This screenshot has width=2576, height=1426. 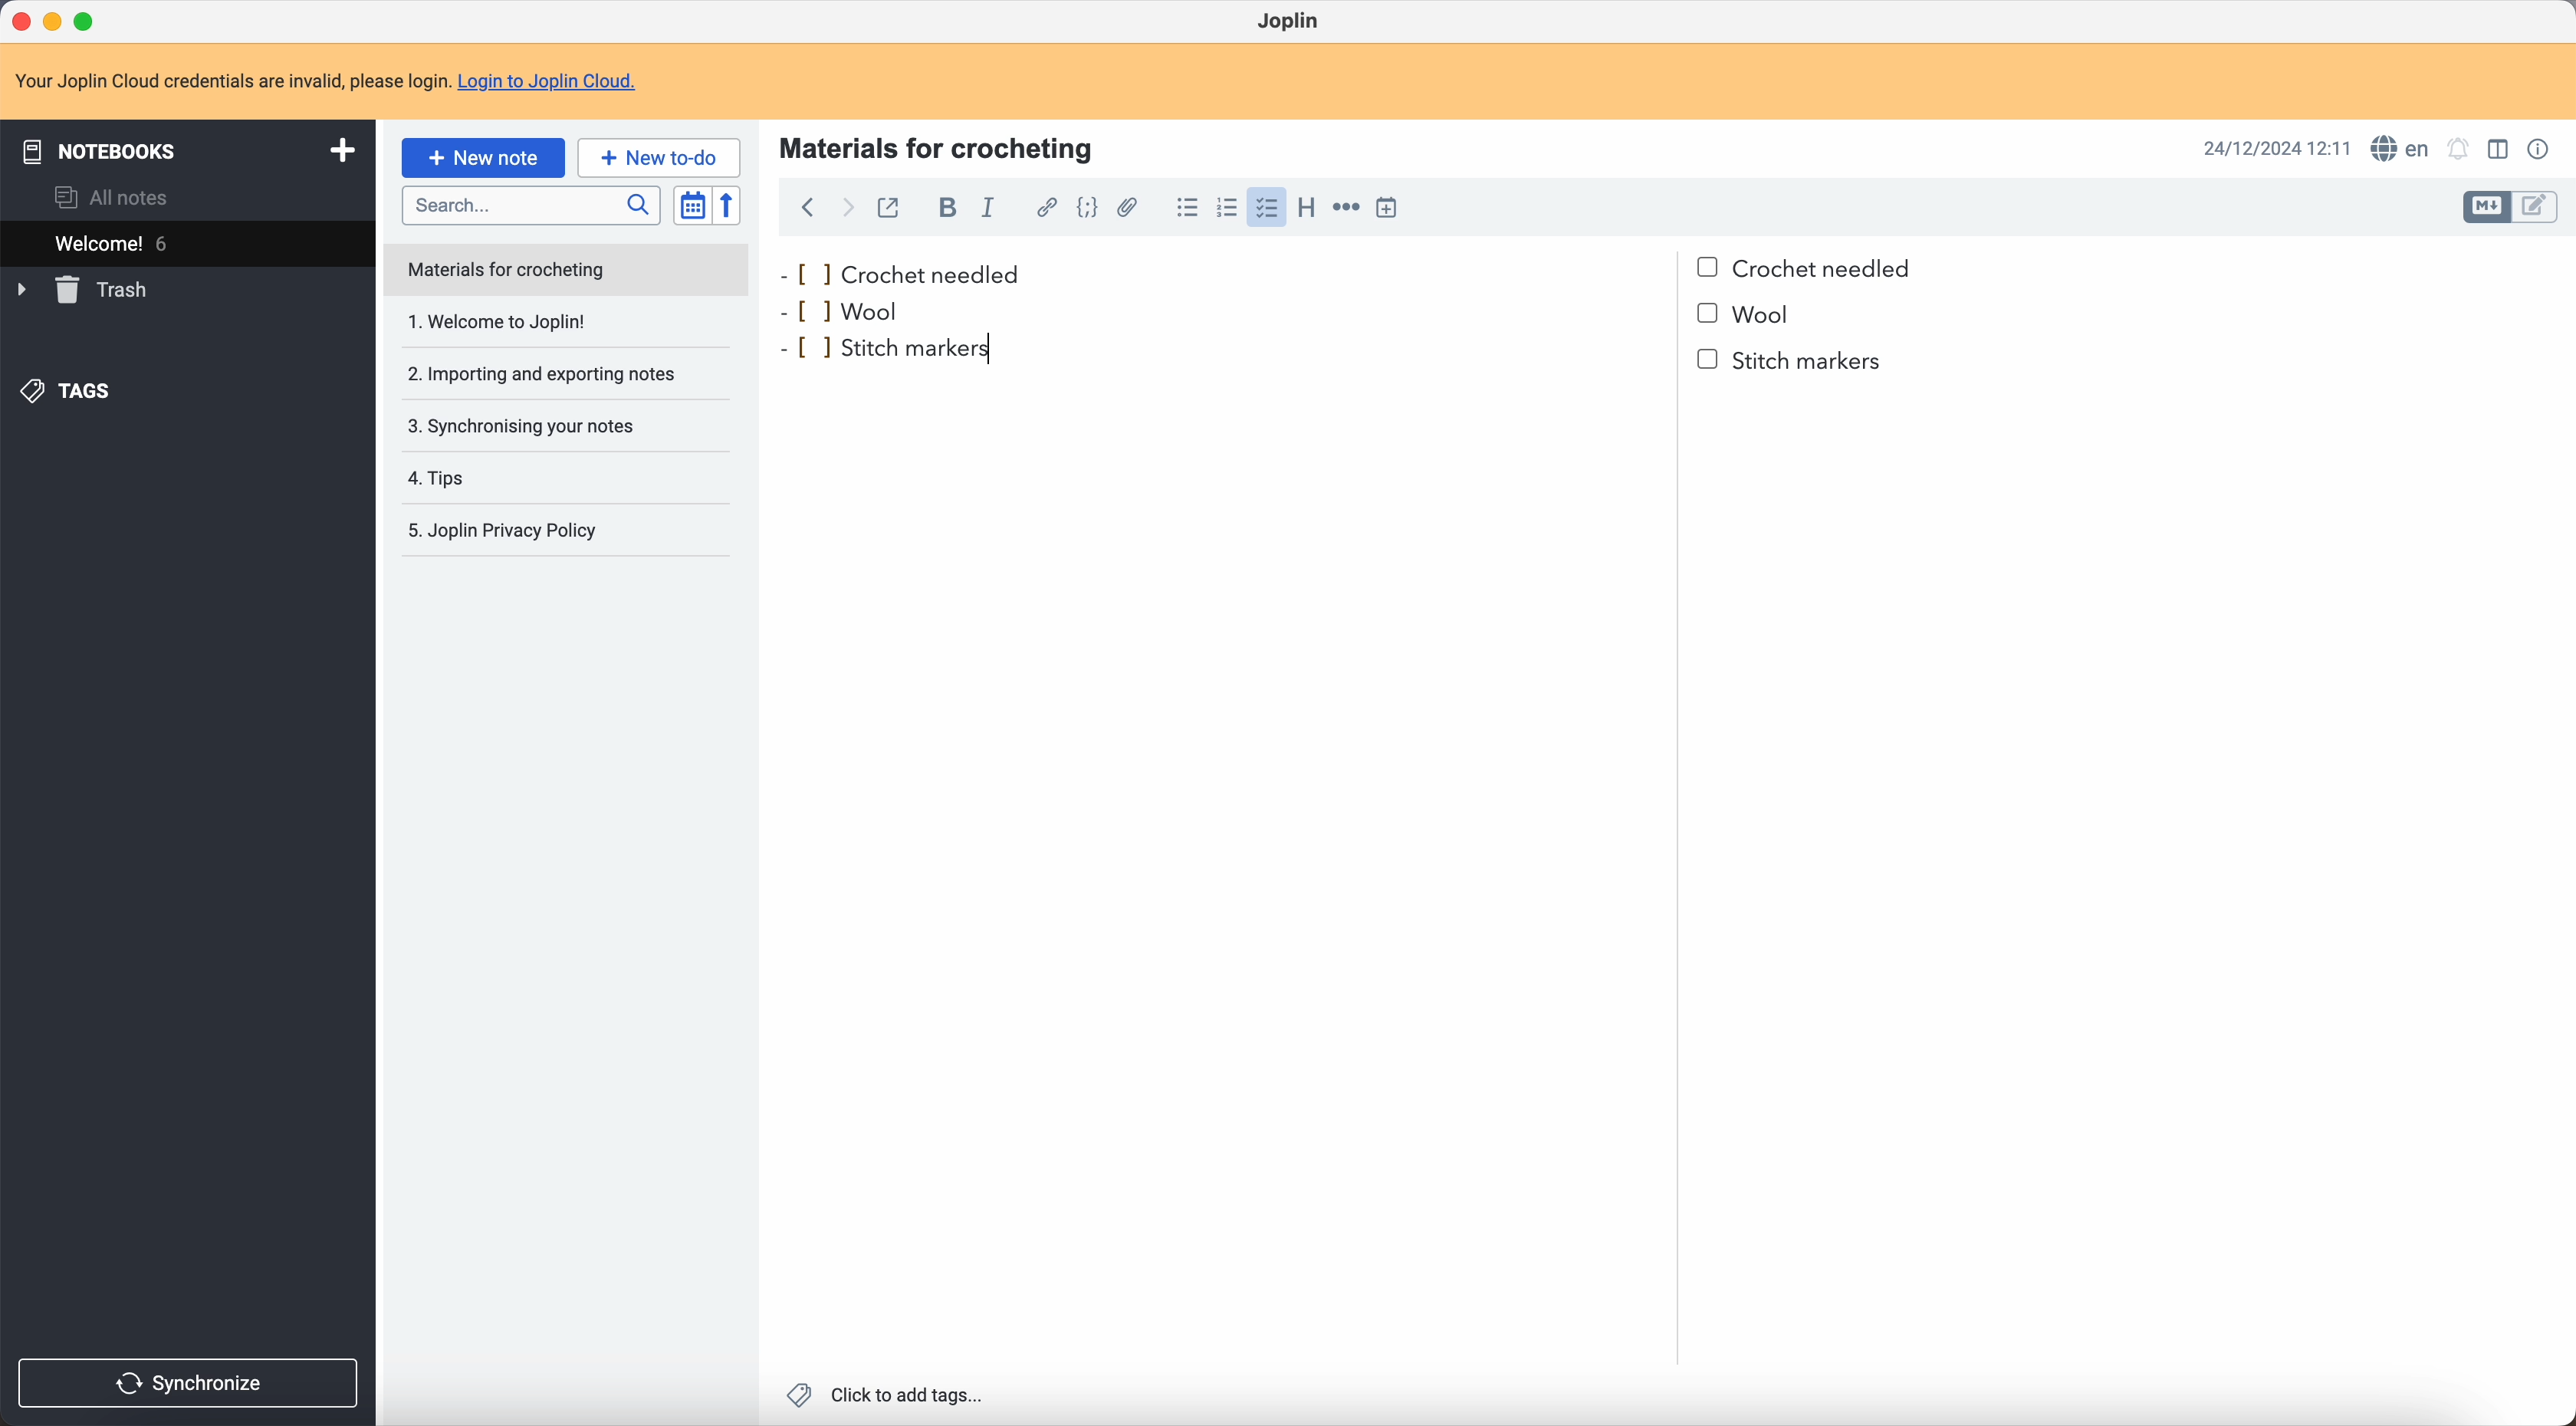 What do you see at coordinates (1042, 207) in the screenshot?
I see `hyperlink` at bounding box center [1042, 207].